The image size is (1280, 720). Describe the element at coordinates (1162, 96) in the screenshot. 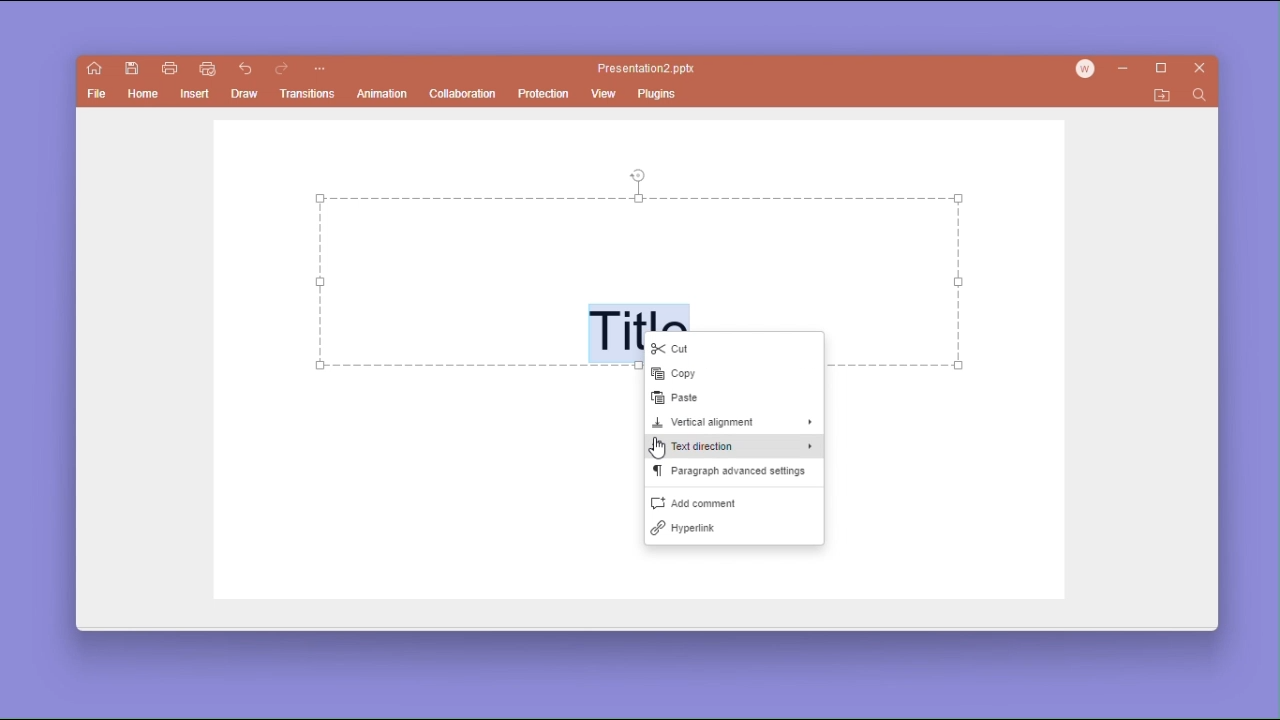

I see `open file location` at that location.